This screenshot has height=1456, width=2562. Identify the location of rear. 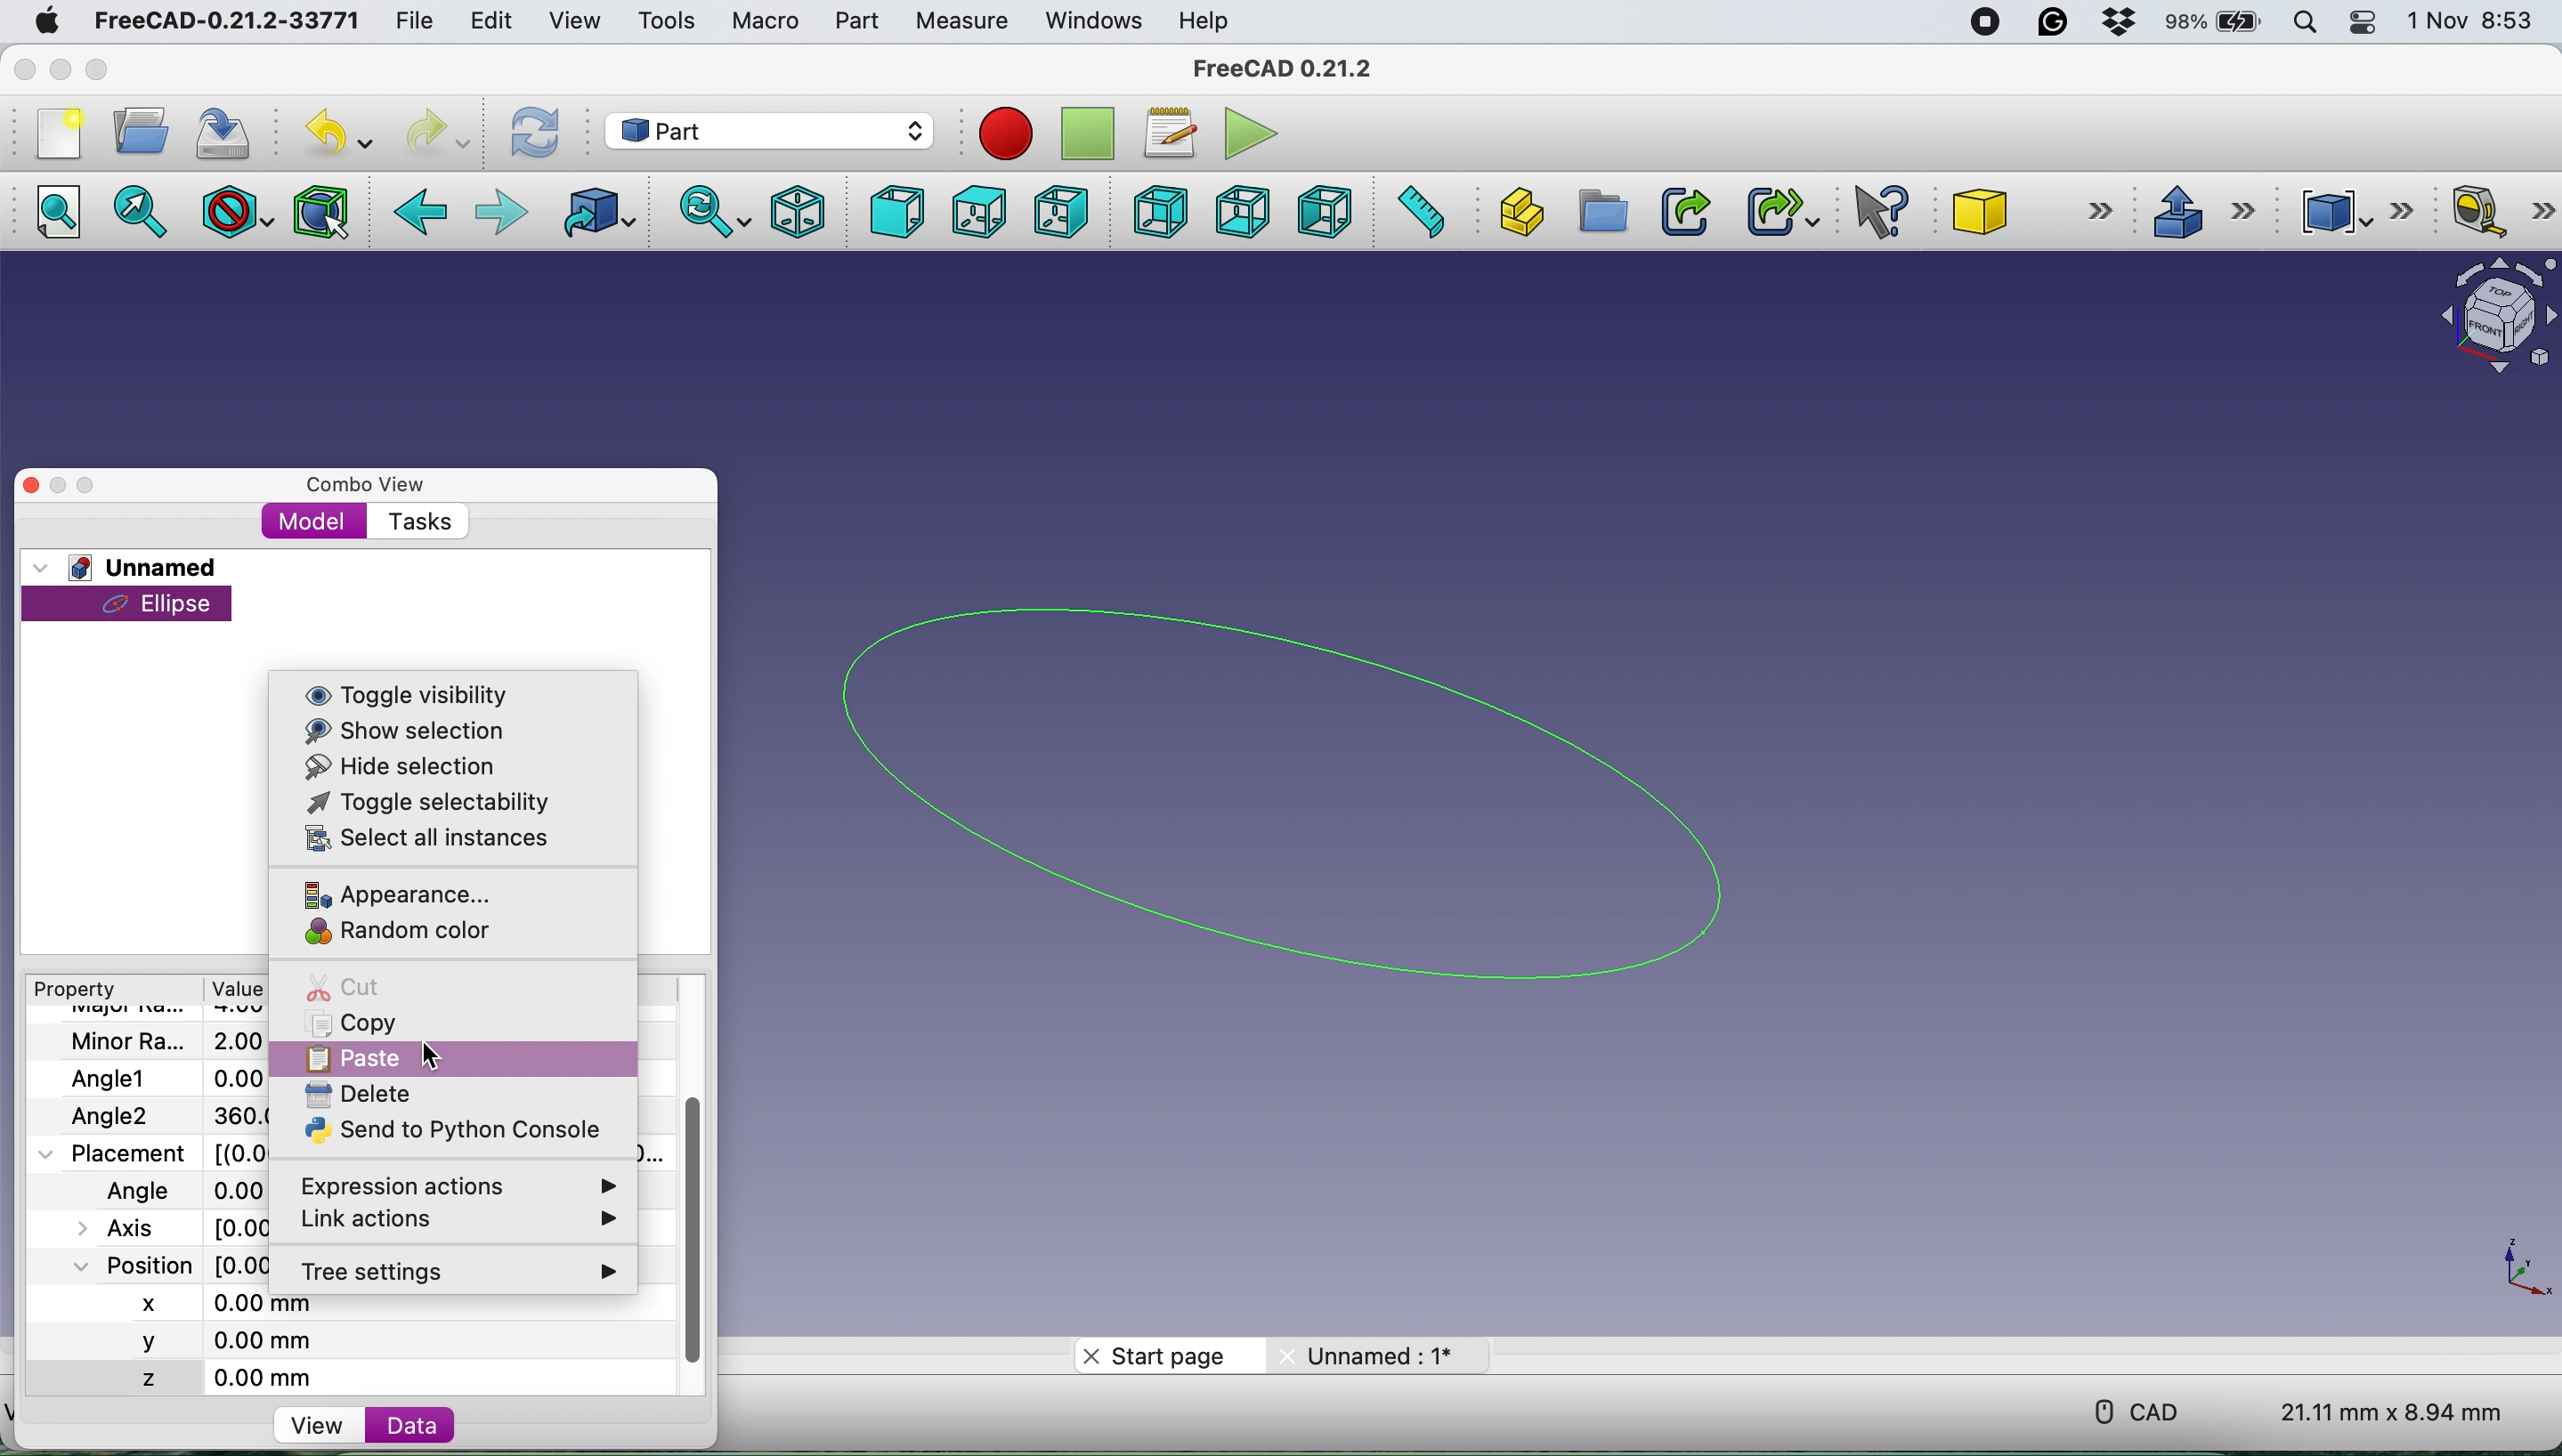
(1163, 210).